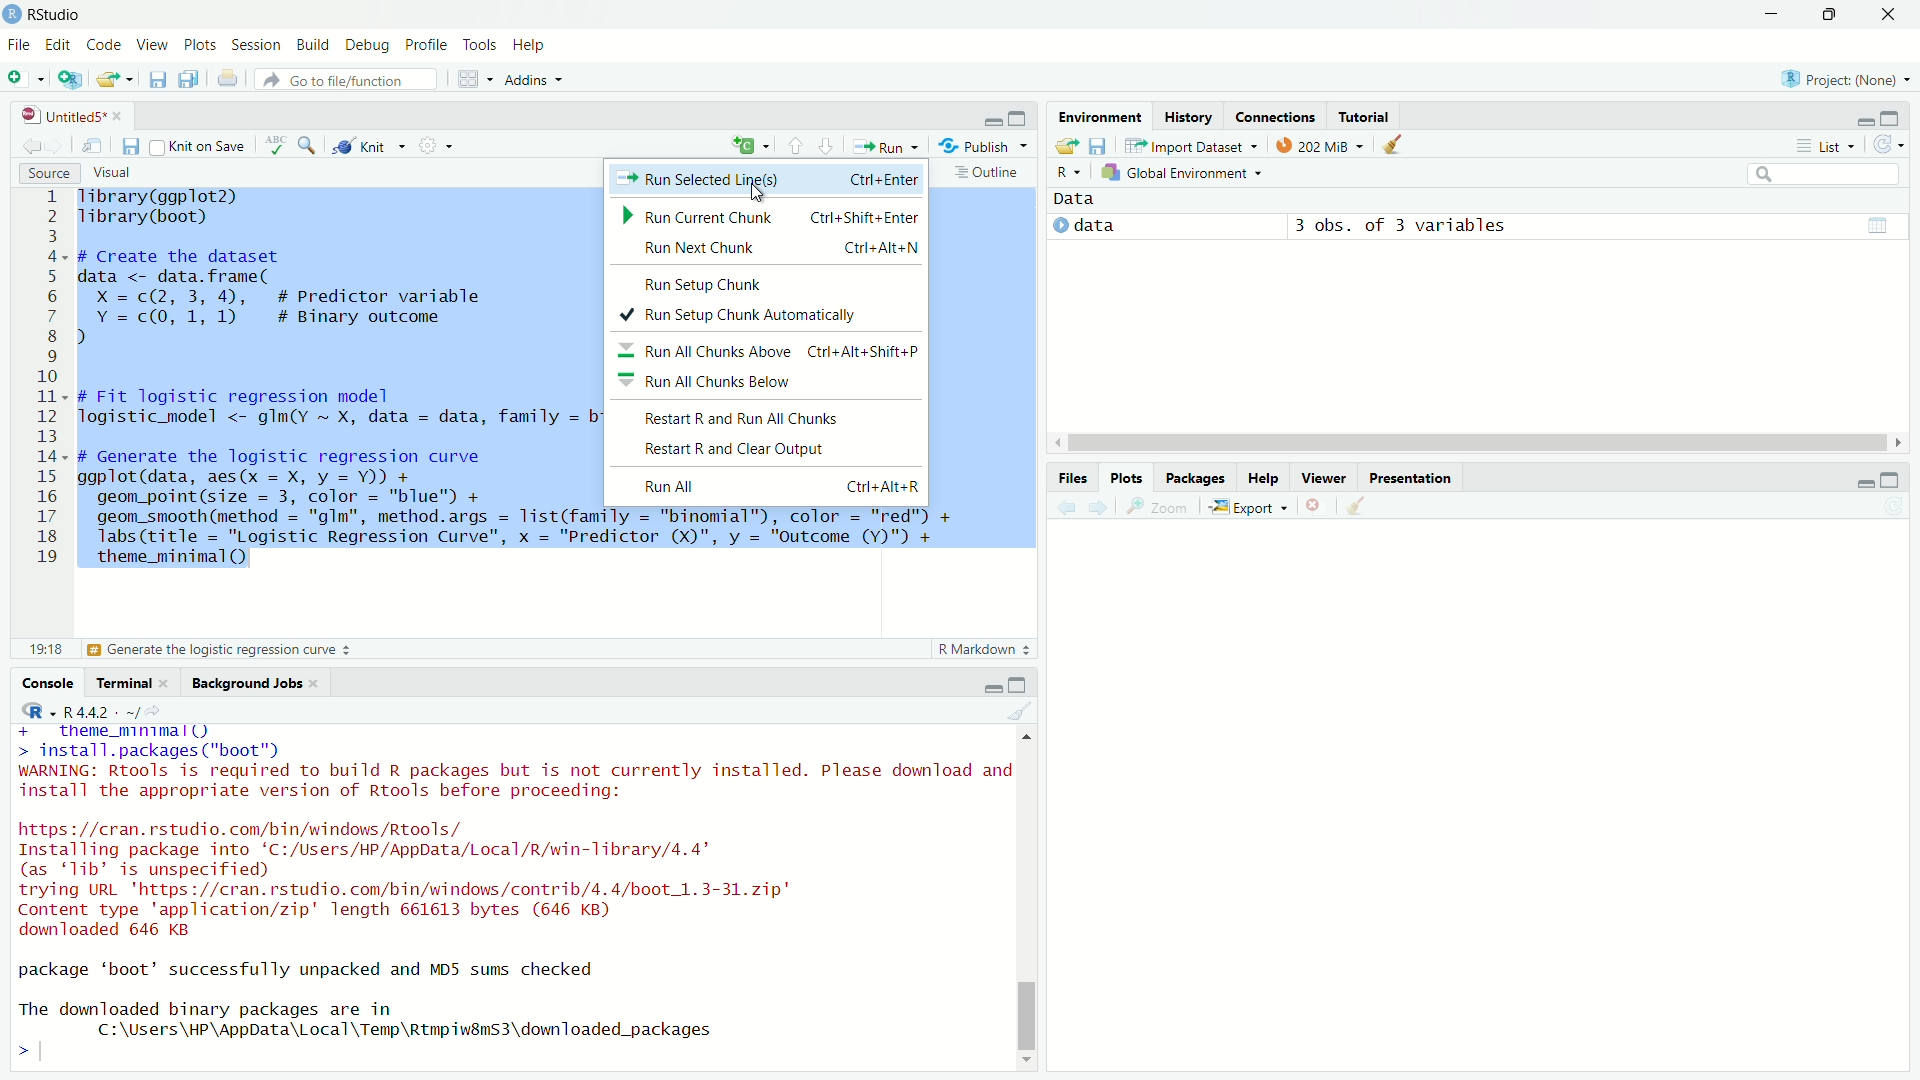 This screenshot has height=1080, width=1920. What do you see at coordinates (1320, 143) in the screenshot?
I see `202 MiB` at bounding box center [1320, 143].